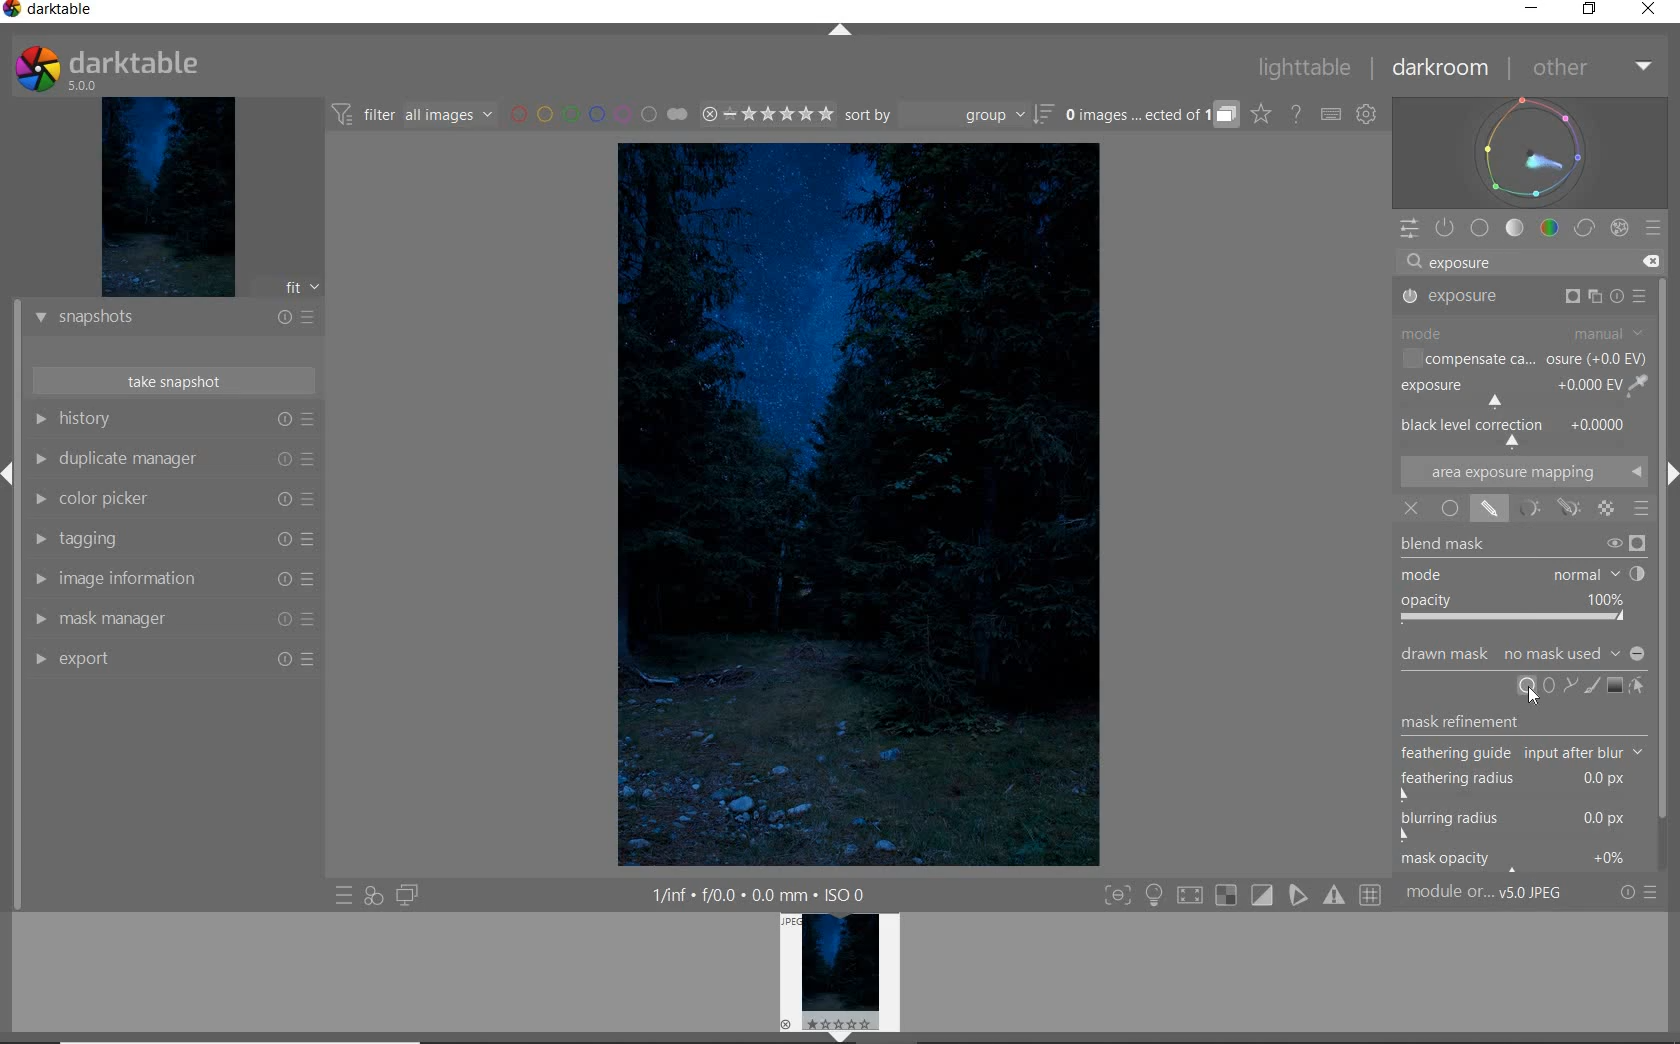 This screenshot has height=1044, width=1680. I want to click on COLOR, so click(1552, 228).